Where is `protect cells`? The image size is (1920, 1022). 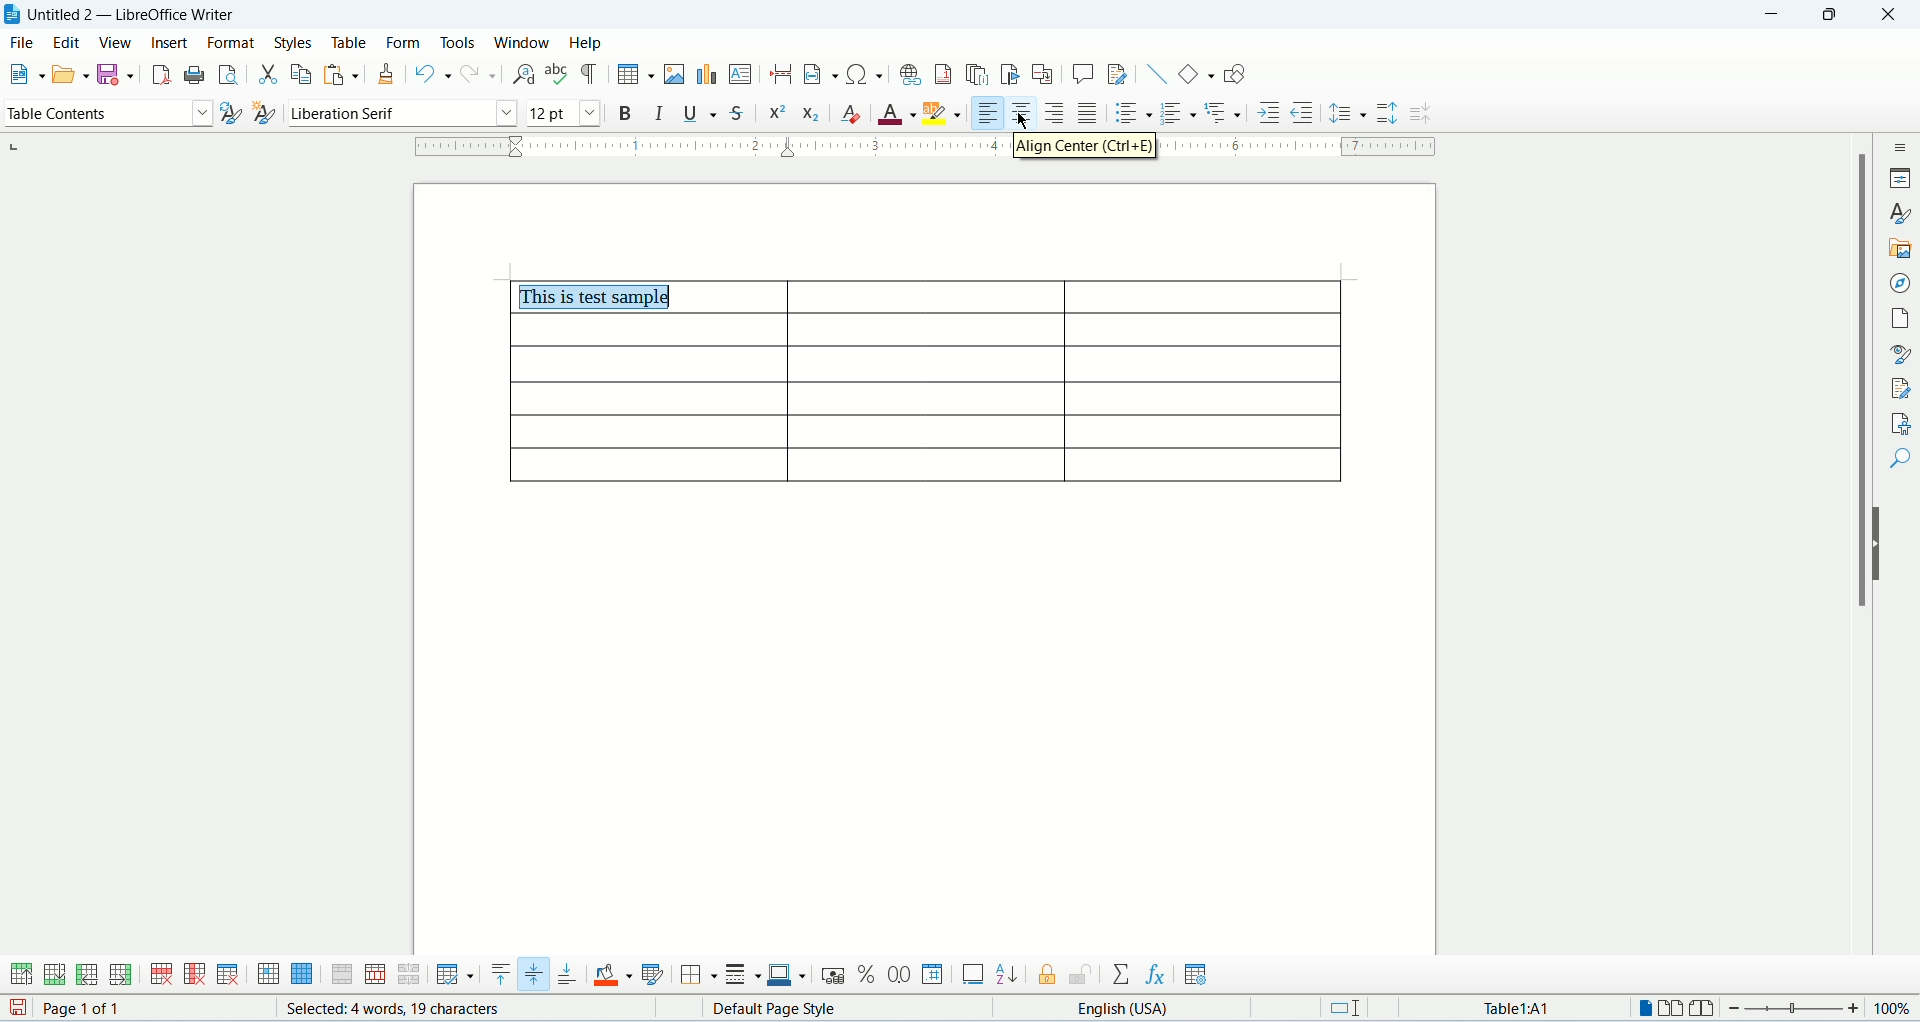
protect cells is located at coordinates (1051, 976).